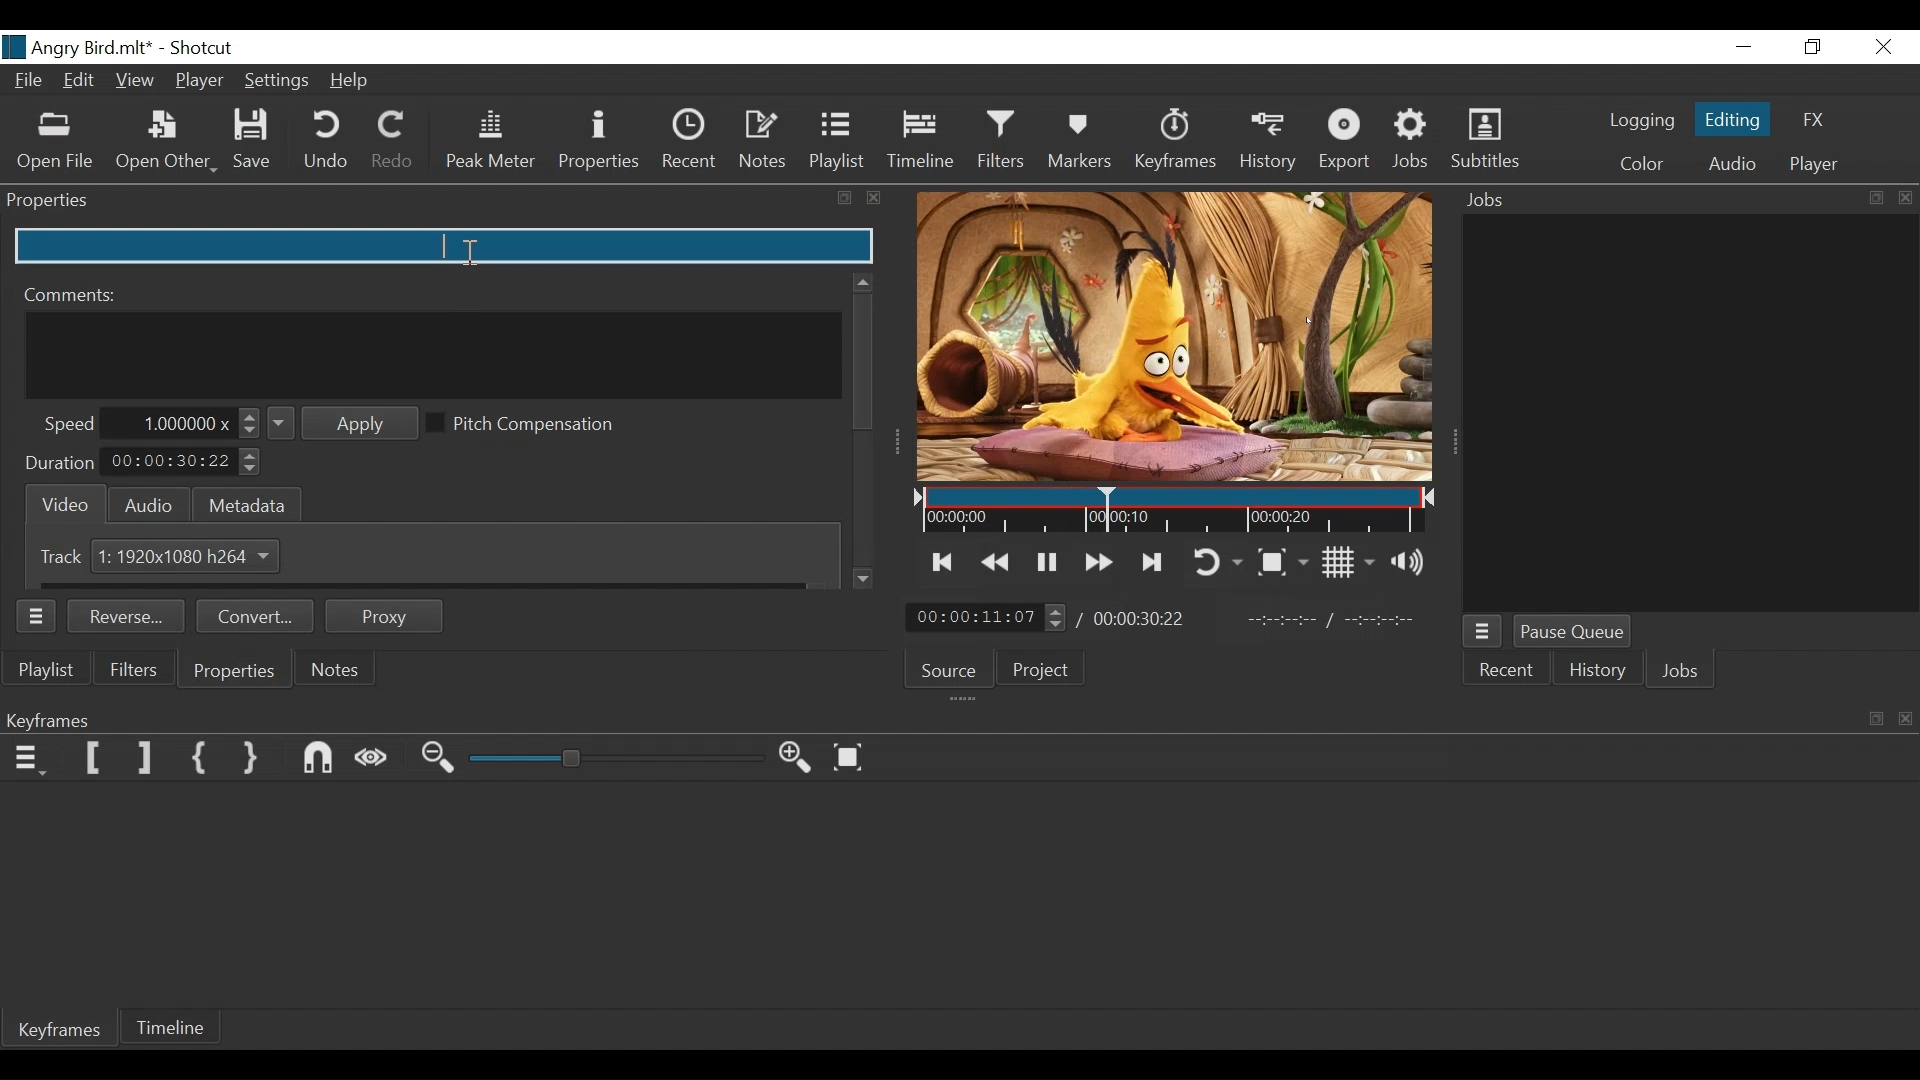 This screenshot has width=1920, height=1080. What do you see at coordinates (205, 760) in the screenshot?
I see `Set First Simple keyframe` at bounding box center [205, 760].